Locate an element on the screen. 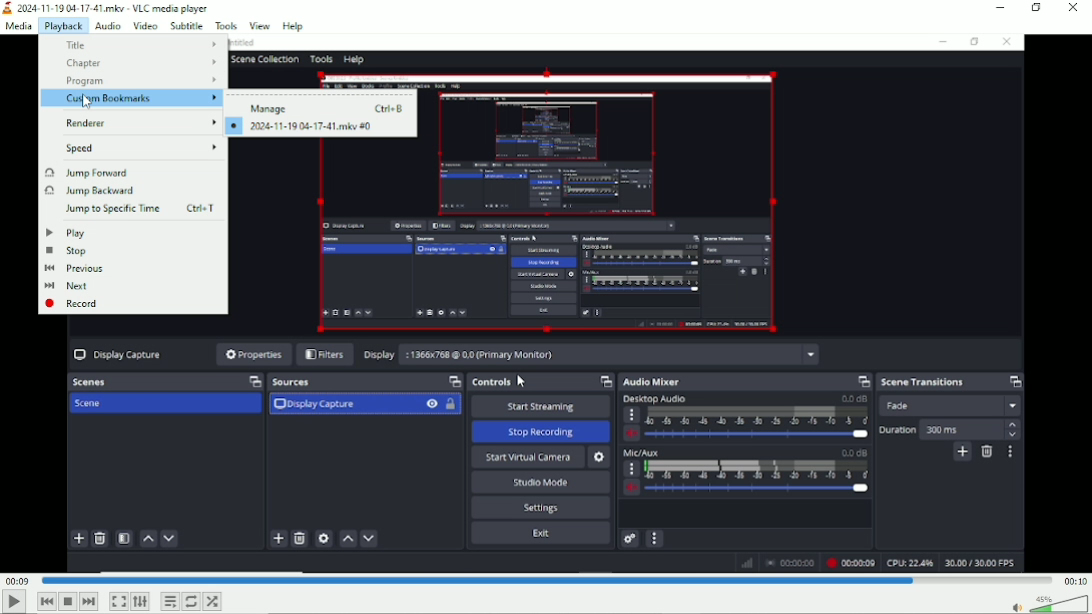 This screenshot has height=614, width=1092. restore down is located at coordinates (1036, 8).